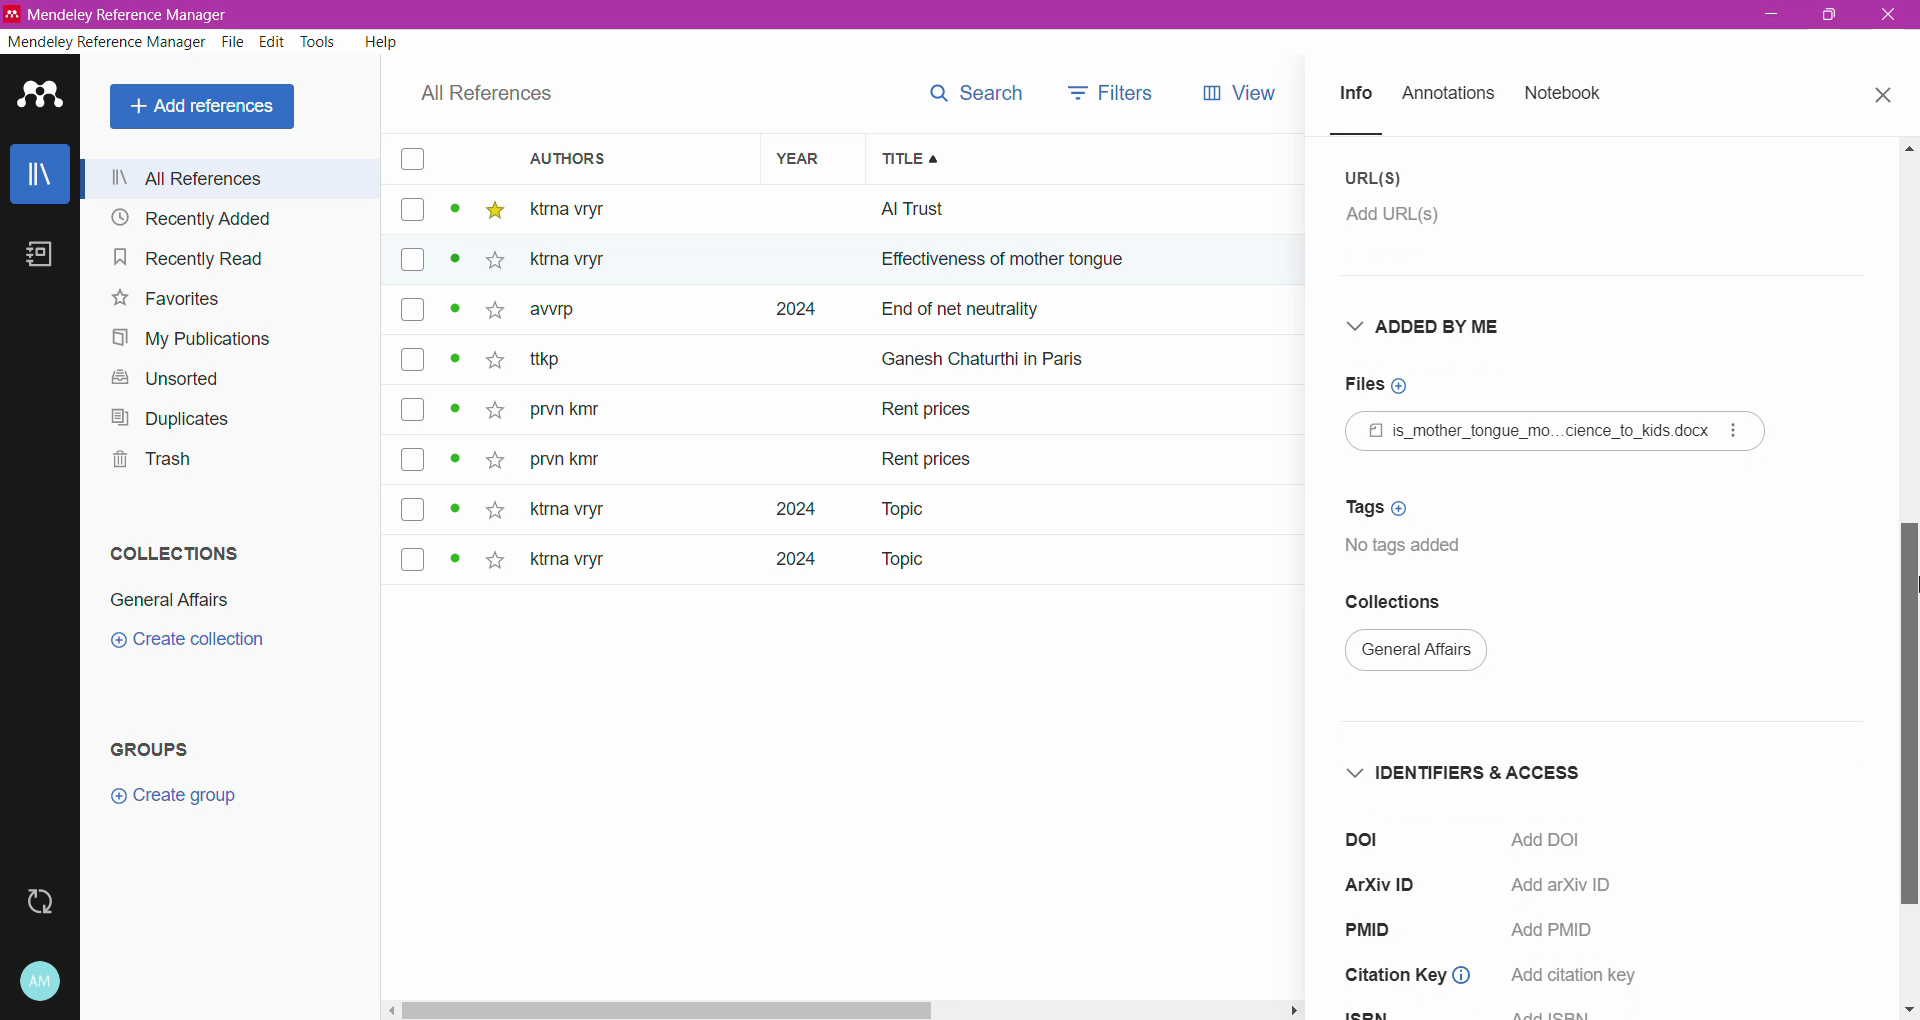 This screenshot has width=1920, height=1020. What do you see at coordinates (490, 264) in the screenshot?
I see `star` at bounding box center [490, 264].